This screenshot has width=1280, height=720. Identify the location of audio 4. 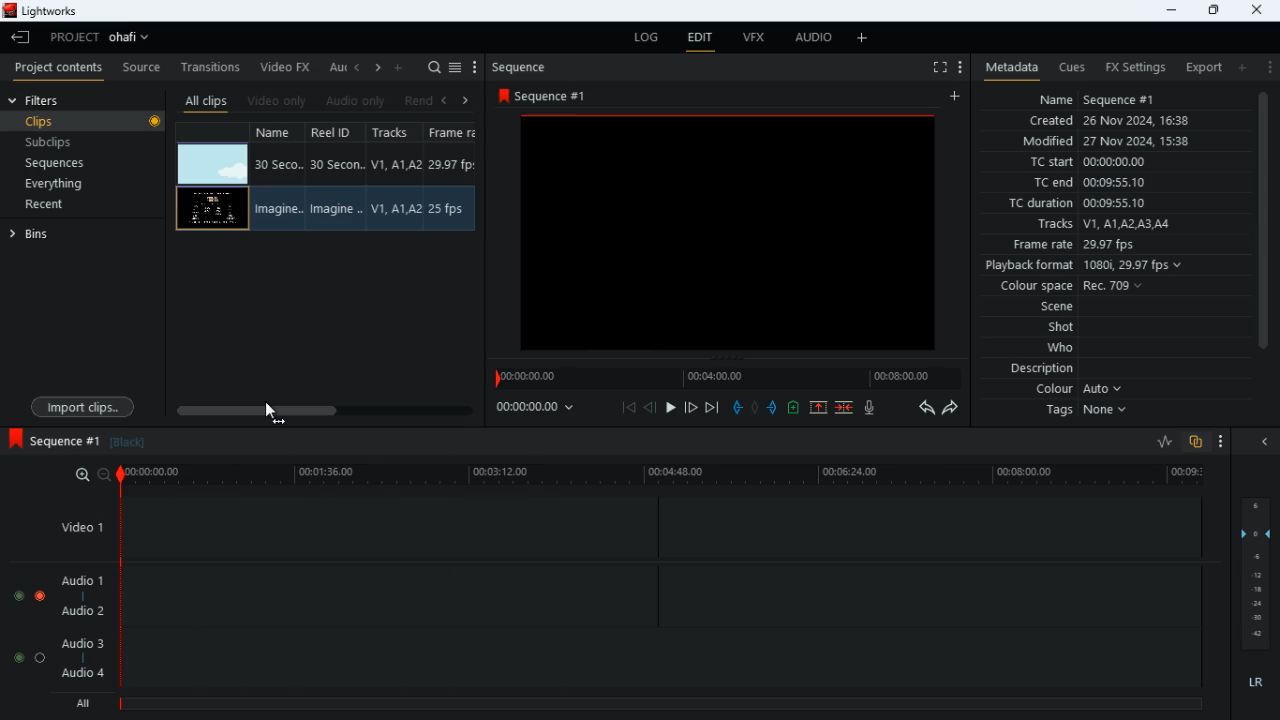
(82, 675).